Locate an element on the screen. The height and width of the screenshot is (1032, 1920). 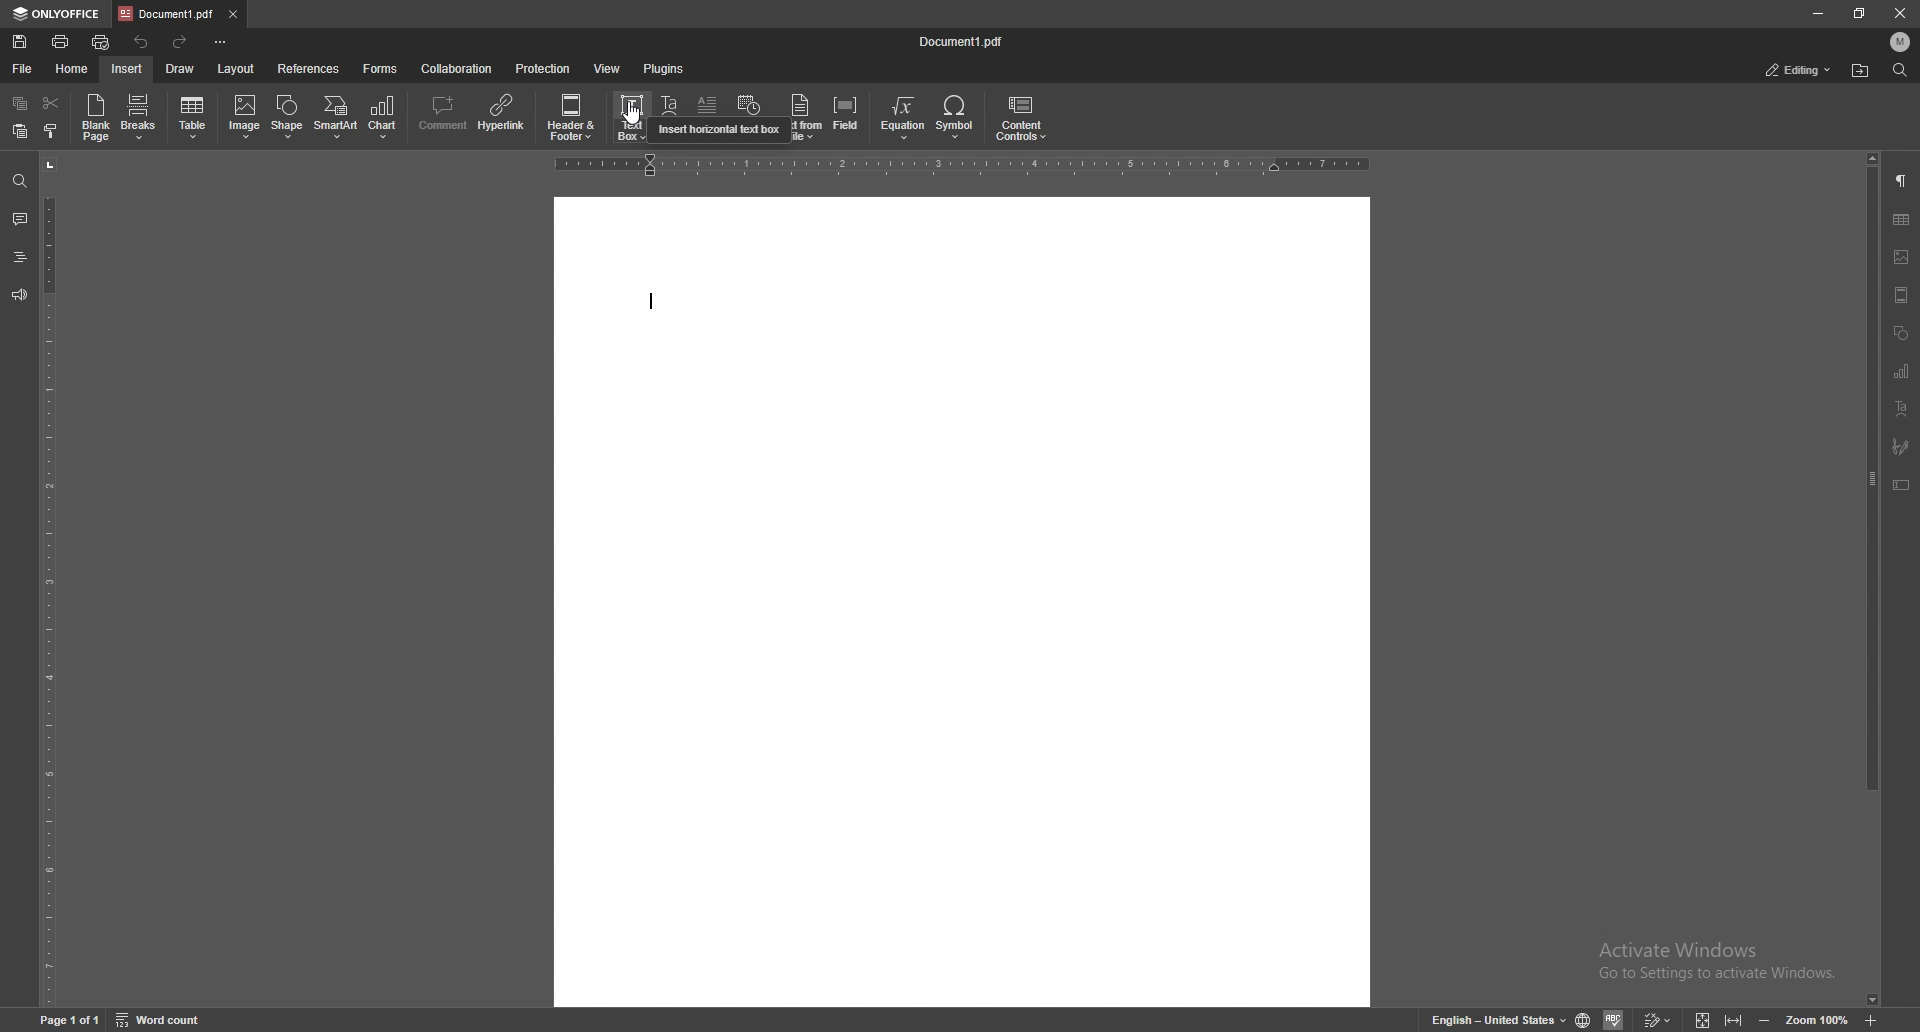
plugins is located at coordinates (664, 68).